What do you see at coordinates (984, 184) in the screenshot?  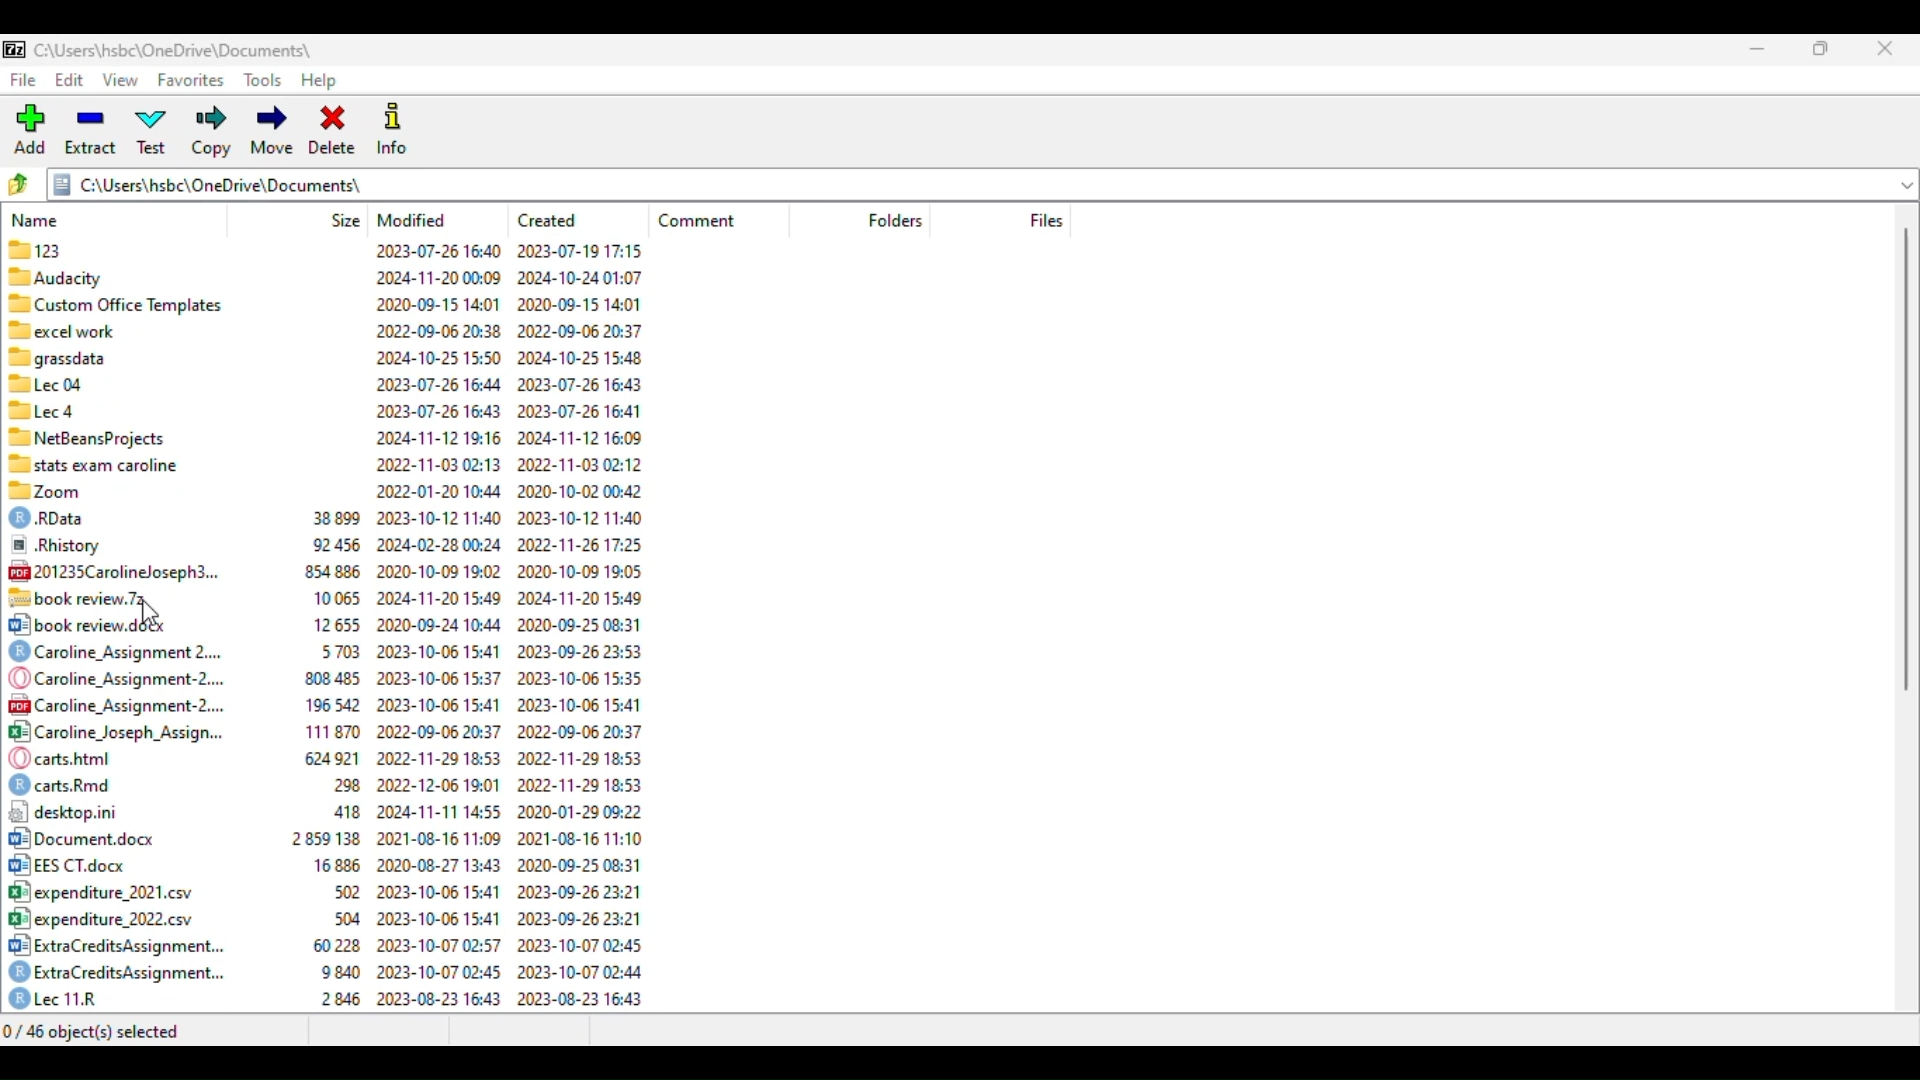 I see `current folder` at bounding box center [984, 184].